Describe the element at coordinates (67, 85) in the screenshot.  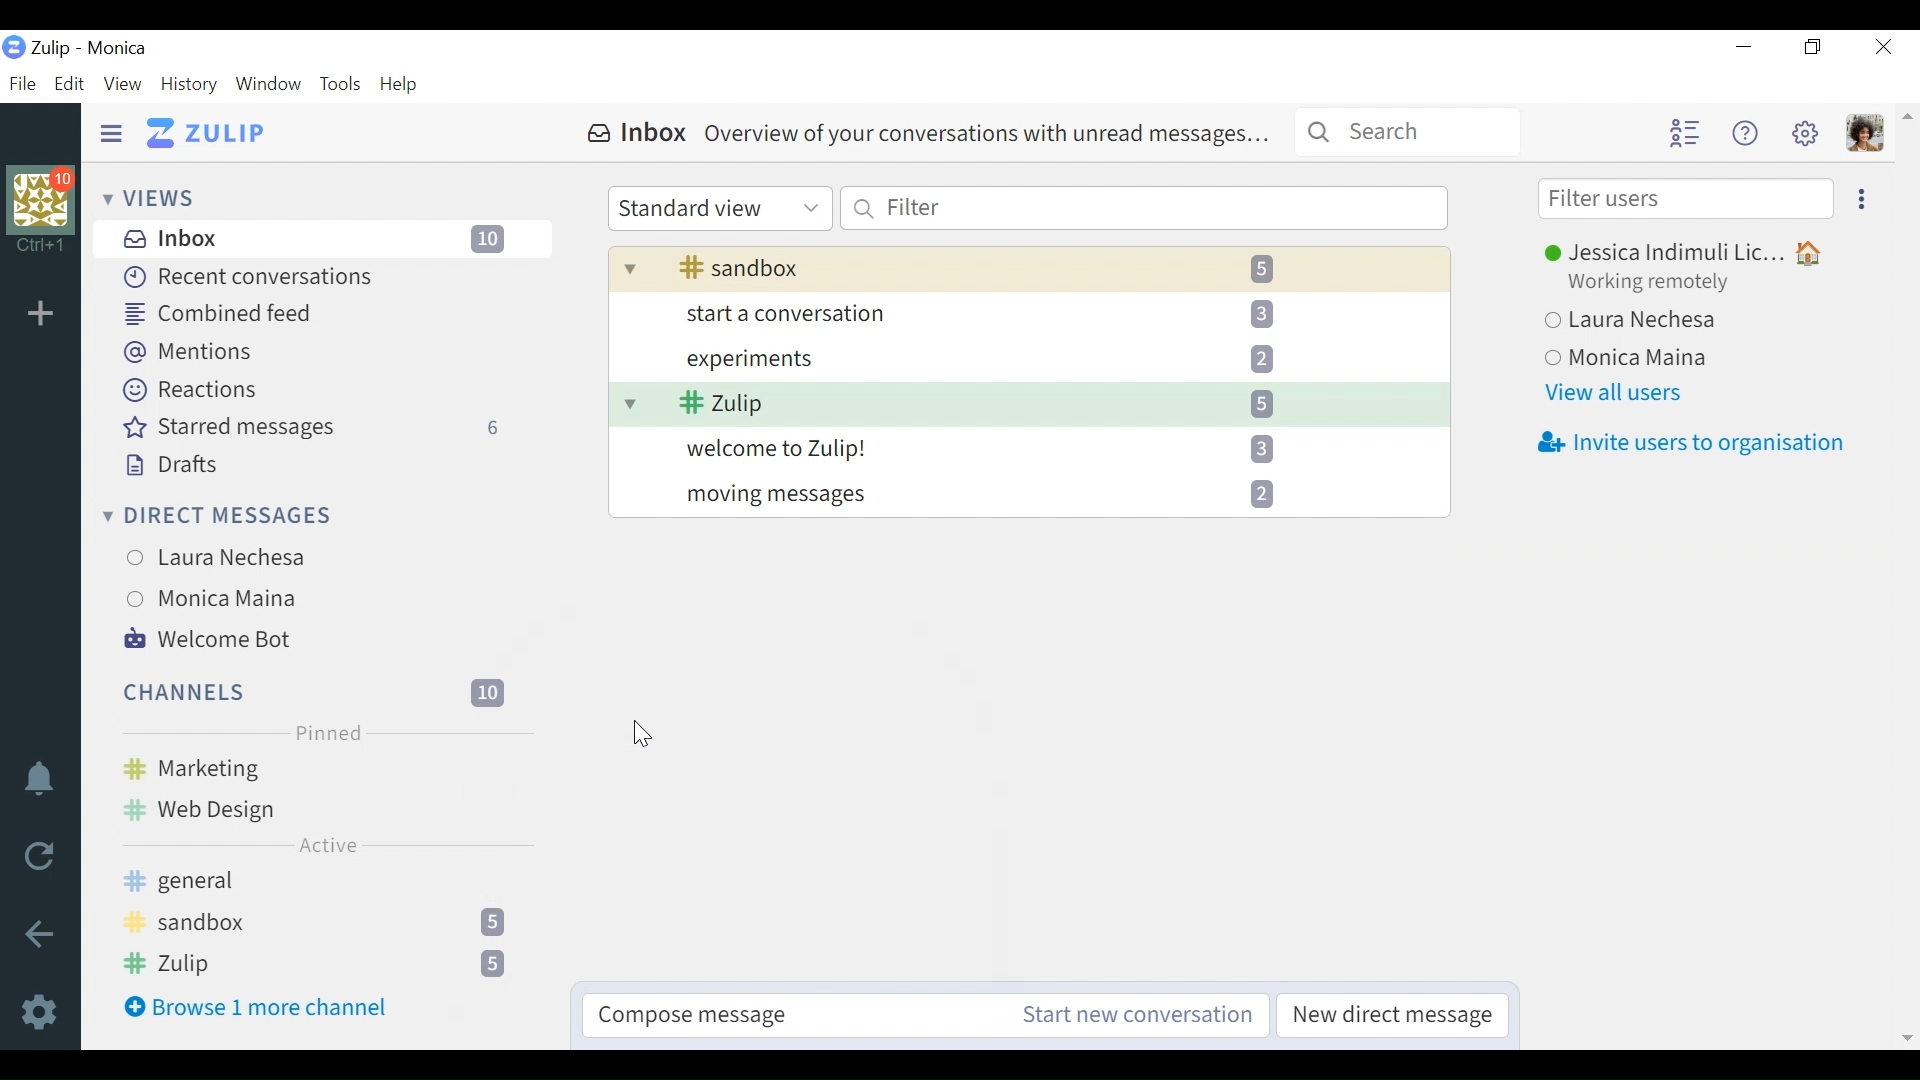
I see `Edit` at that location.